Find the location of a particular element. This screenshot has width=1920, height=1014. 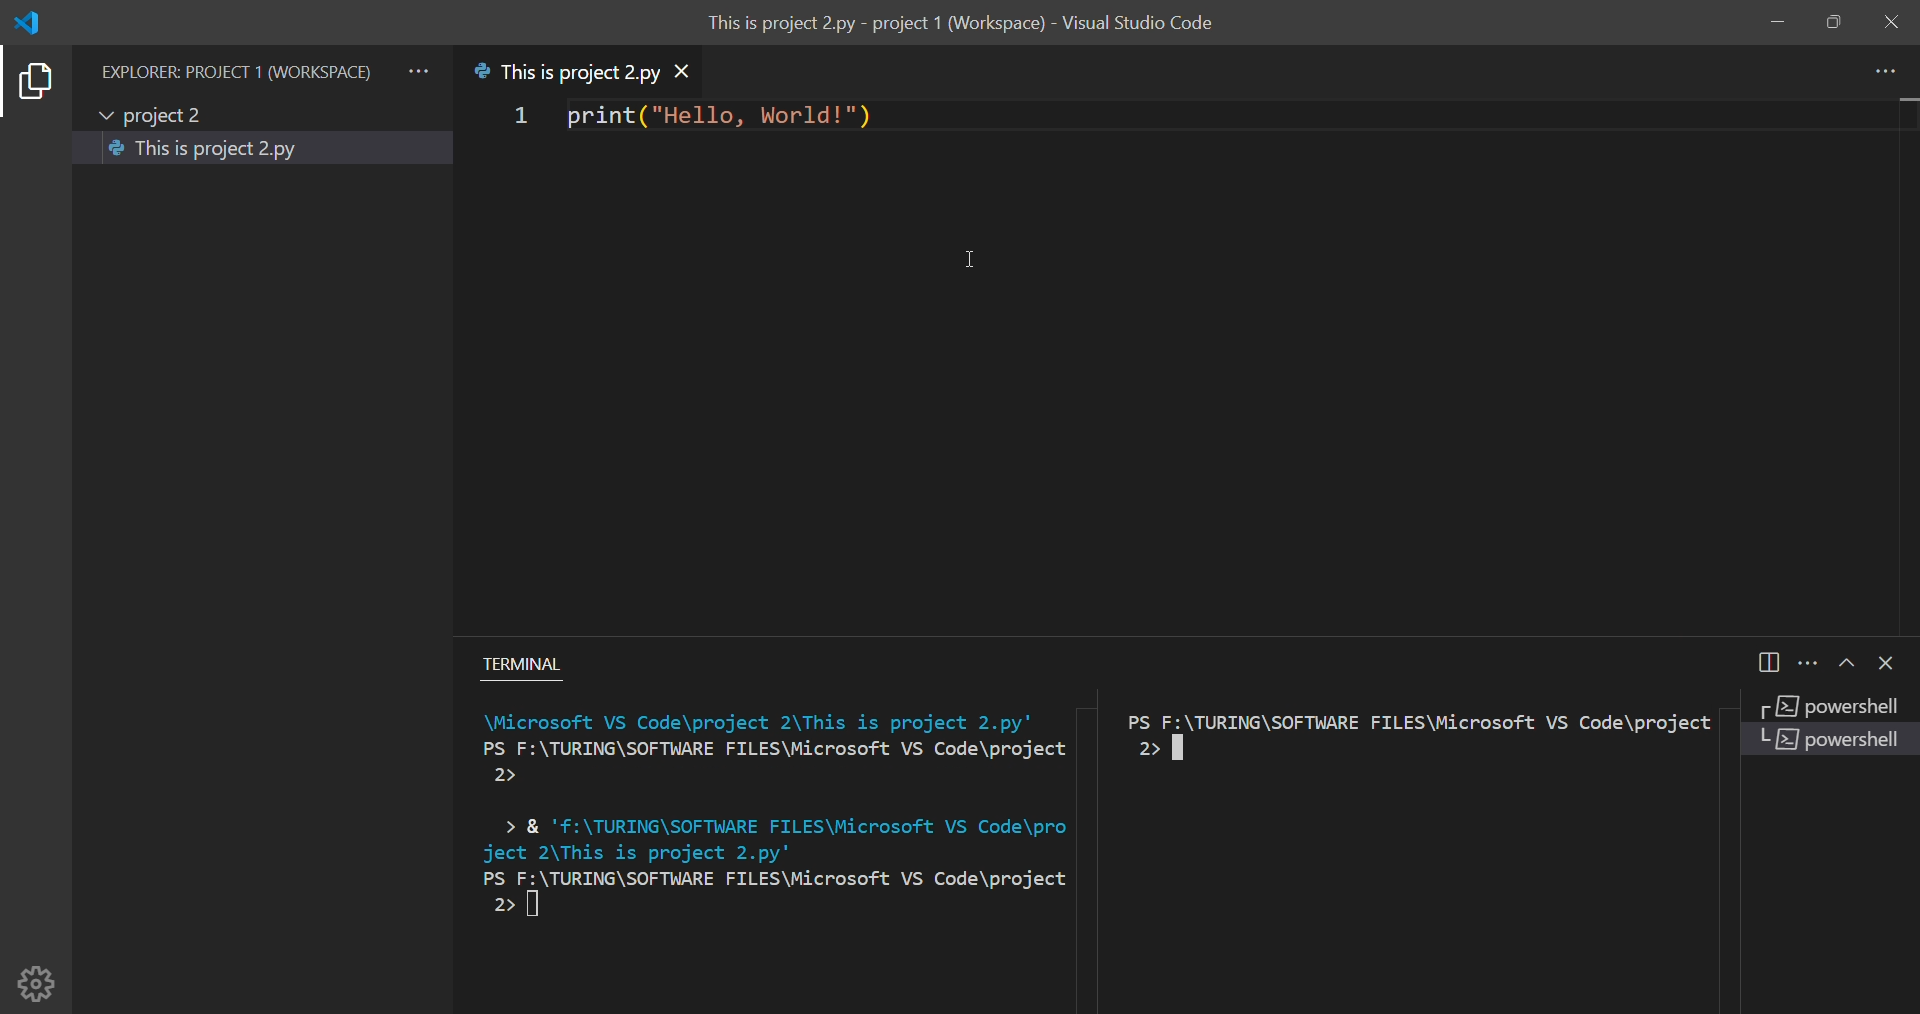

maximize is located at coordinates (1834, 24).